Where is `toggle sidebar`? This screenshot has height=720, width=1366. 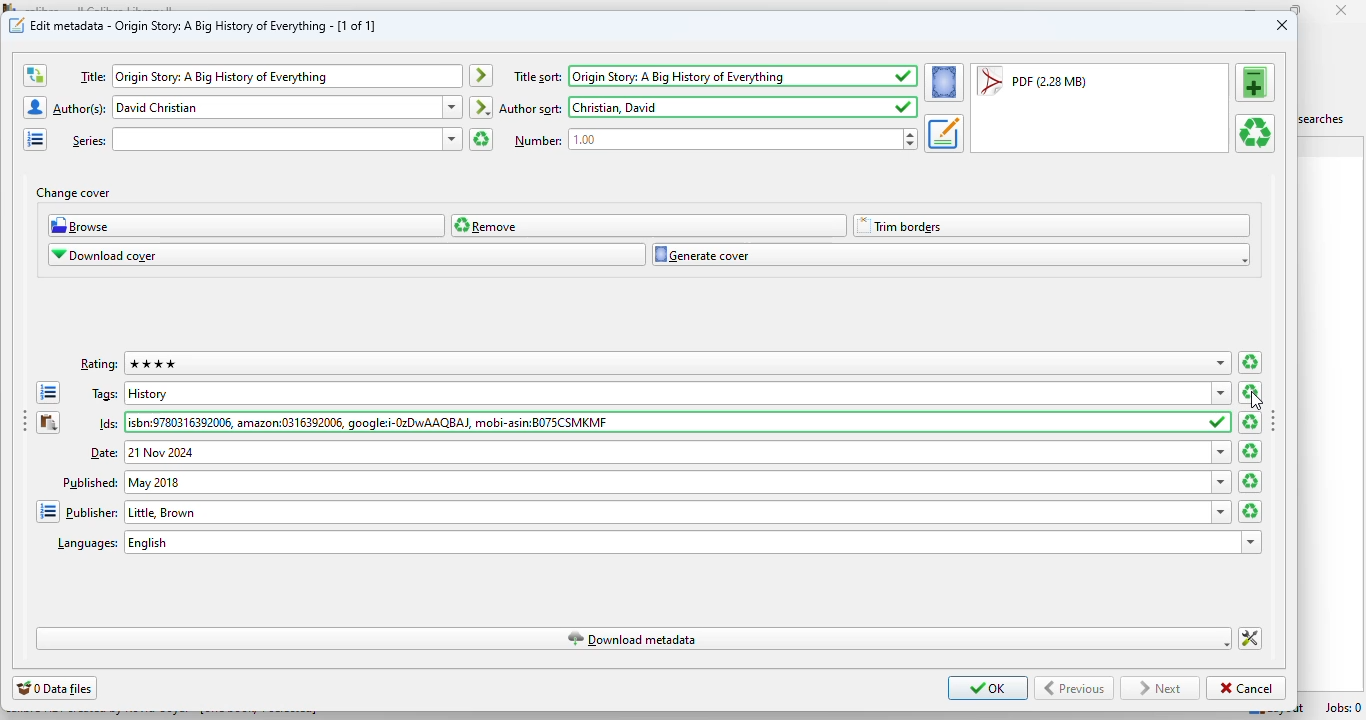 toggle sidebar is located at coordinates (23, 420).